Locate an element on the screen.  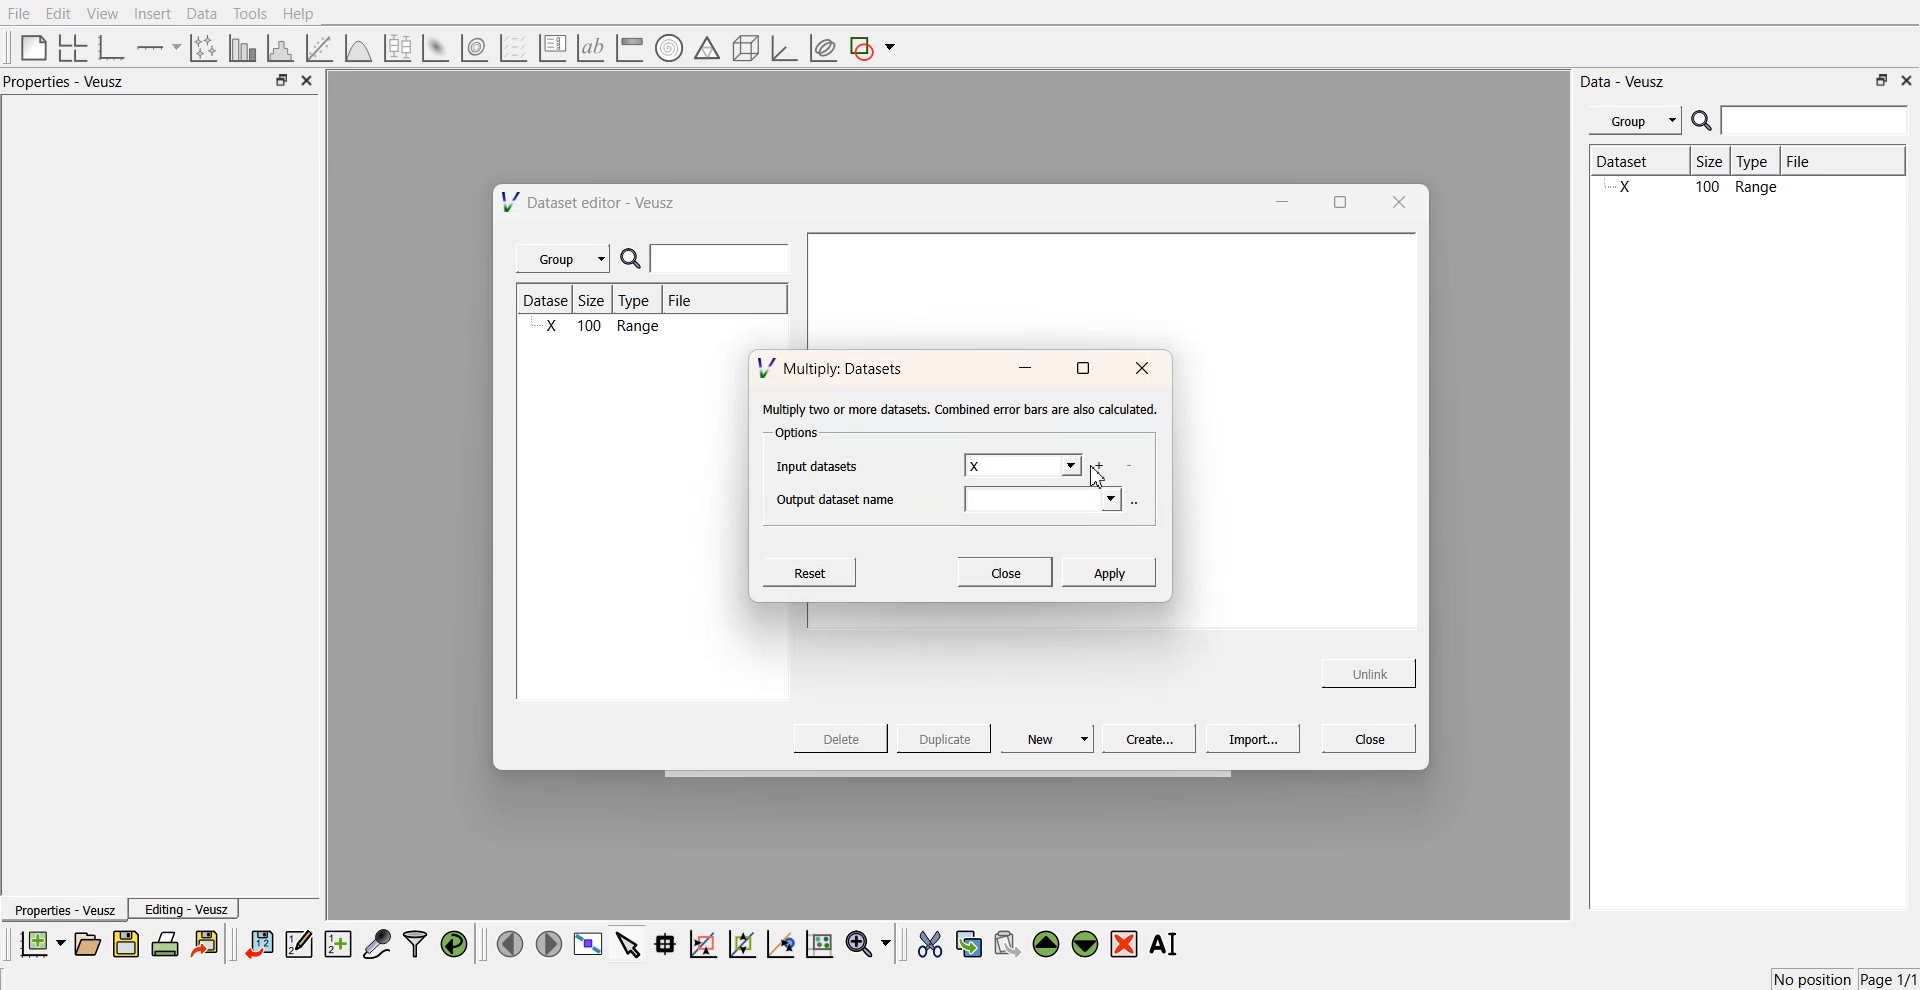
image color bar is located at coordinates (629, 49).